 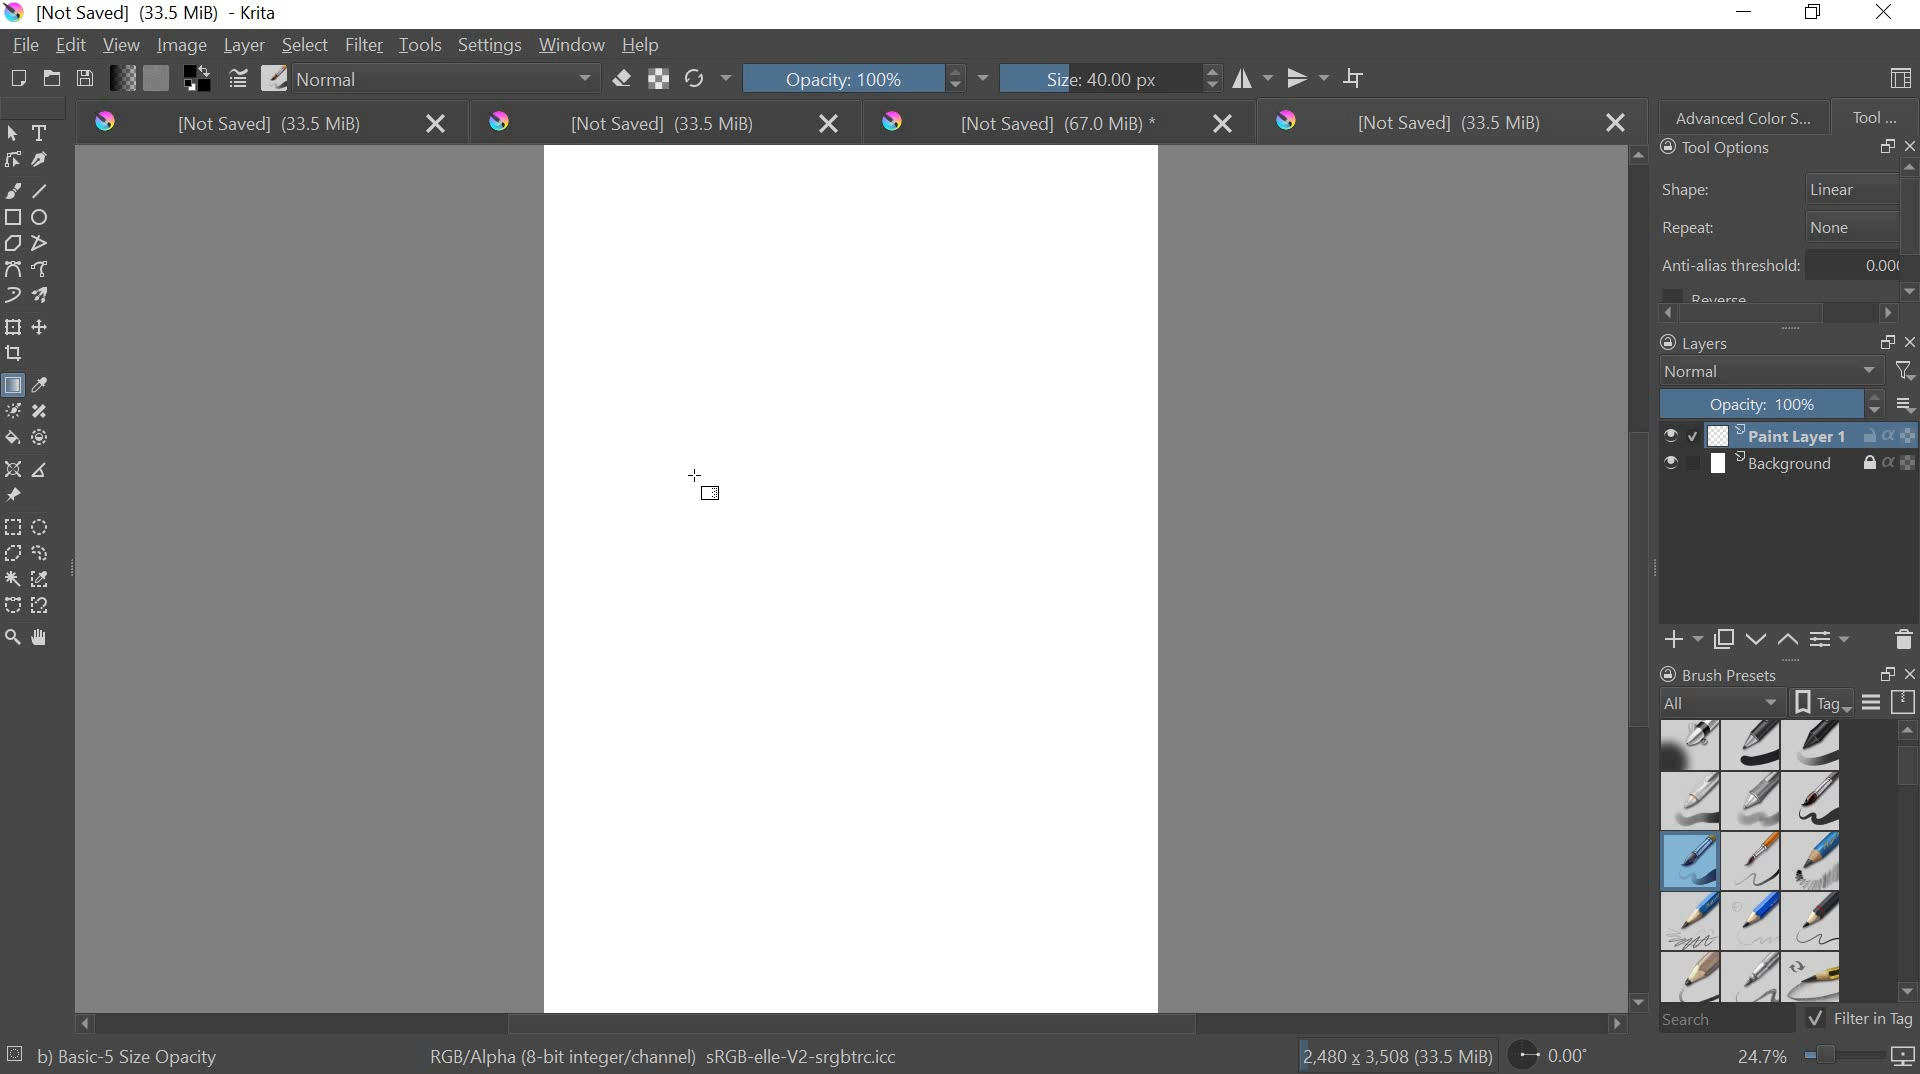 What do you see at coordinates (182, 48) in the screenshot?
I see `IMAGE` at bounding box center [182, 48].